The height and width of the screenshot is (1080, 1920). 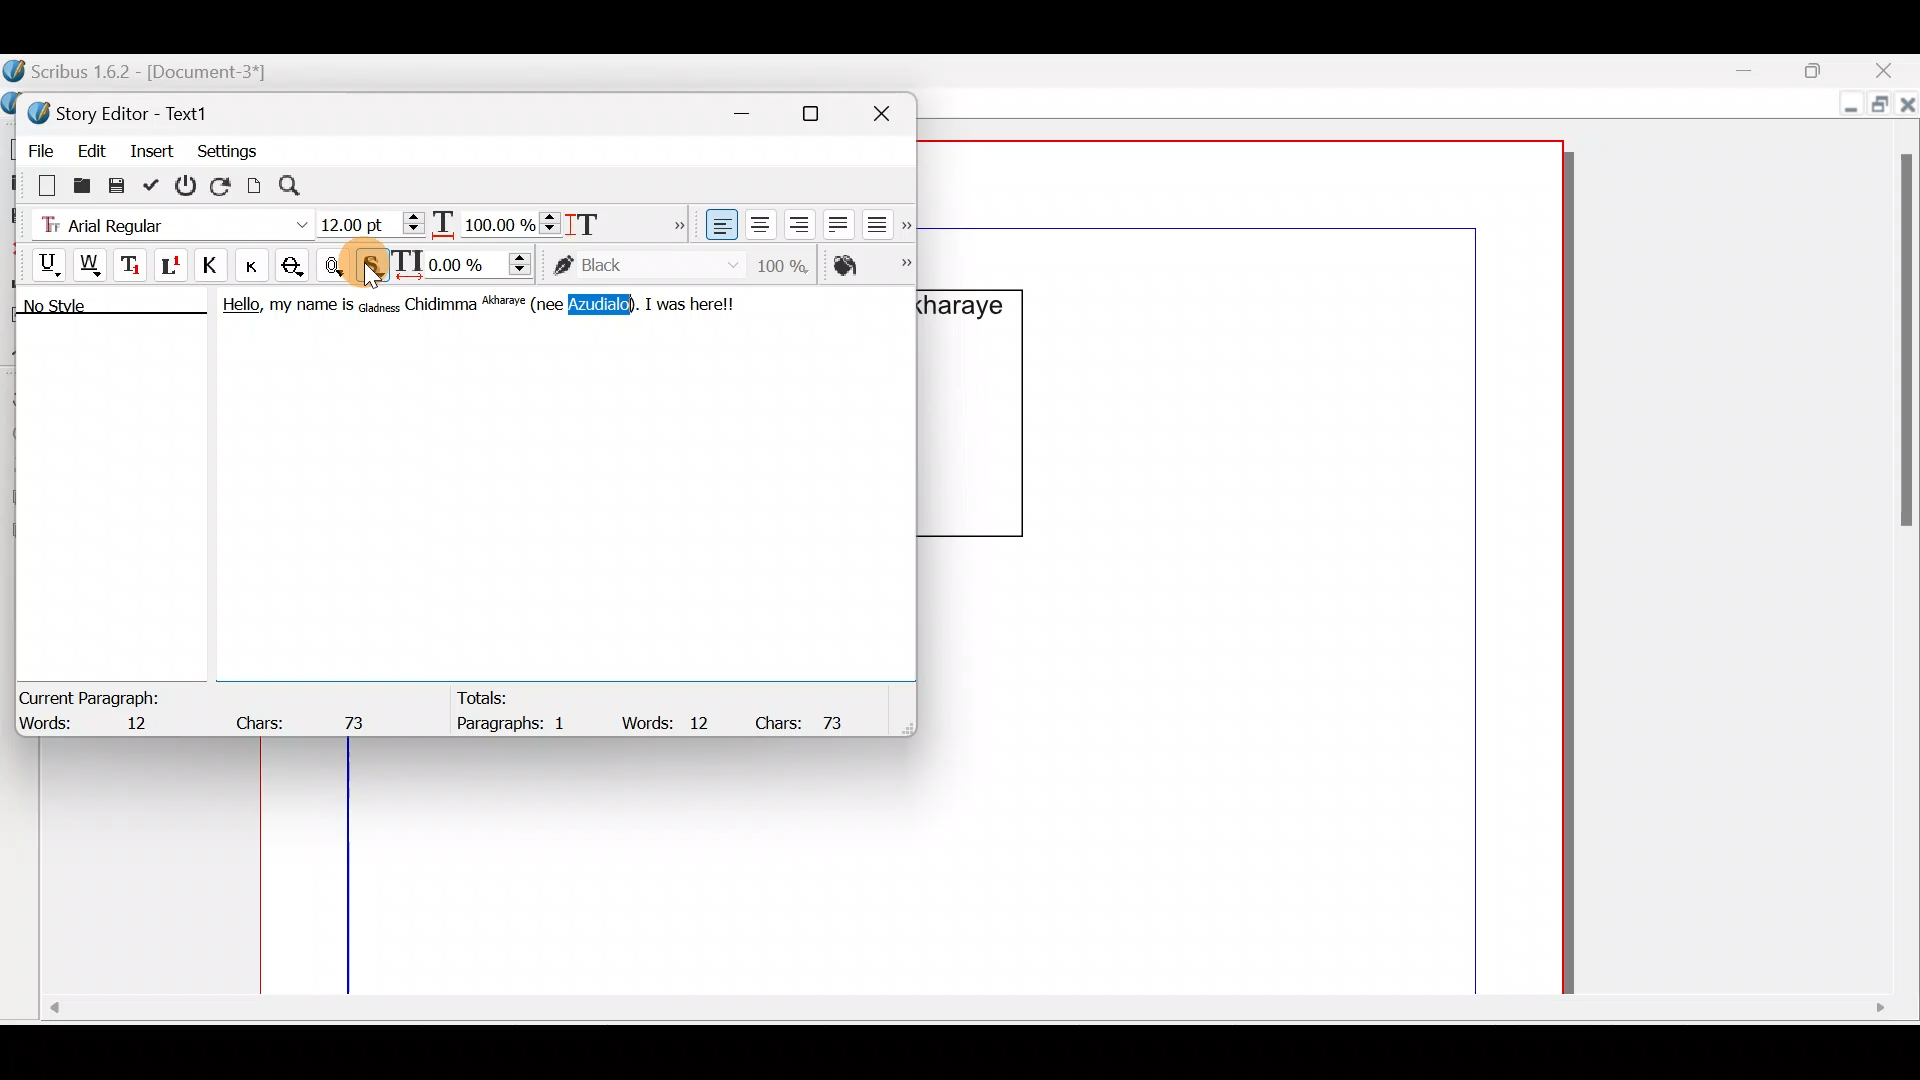 What do you see at coordinates (1846, 107) in the screenshot?
I see `Minimize` at bounding box center [1846, 107].